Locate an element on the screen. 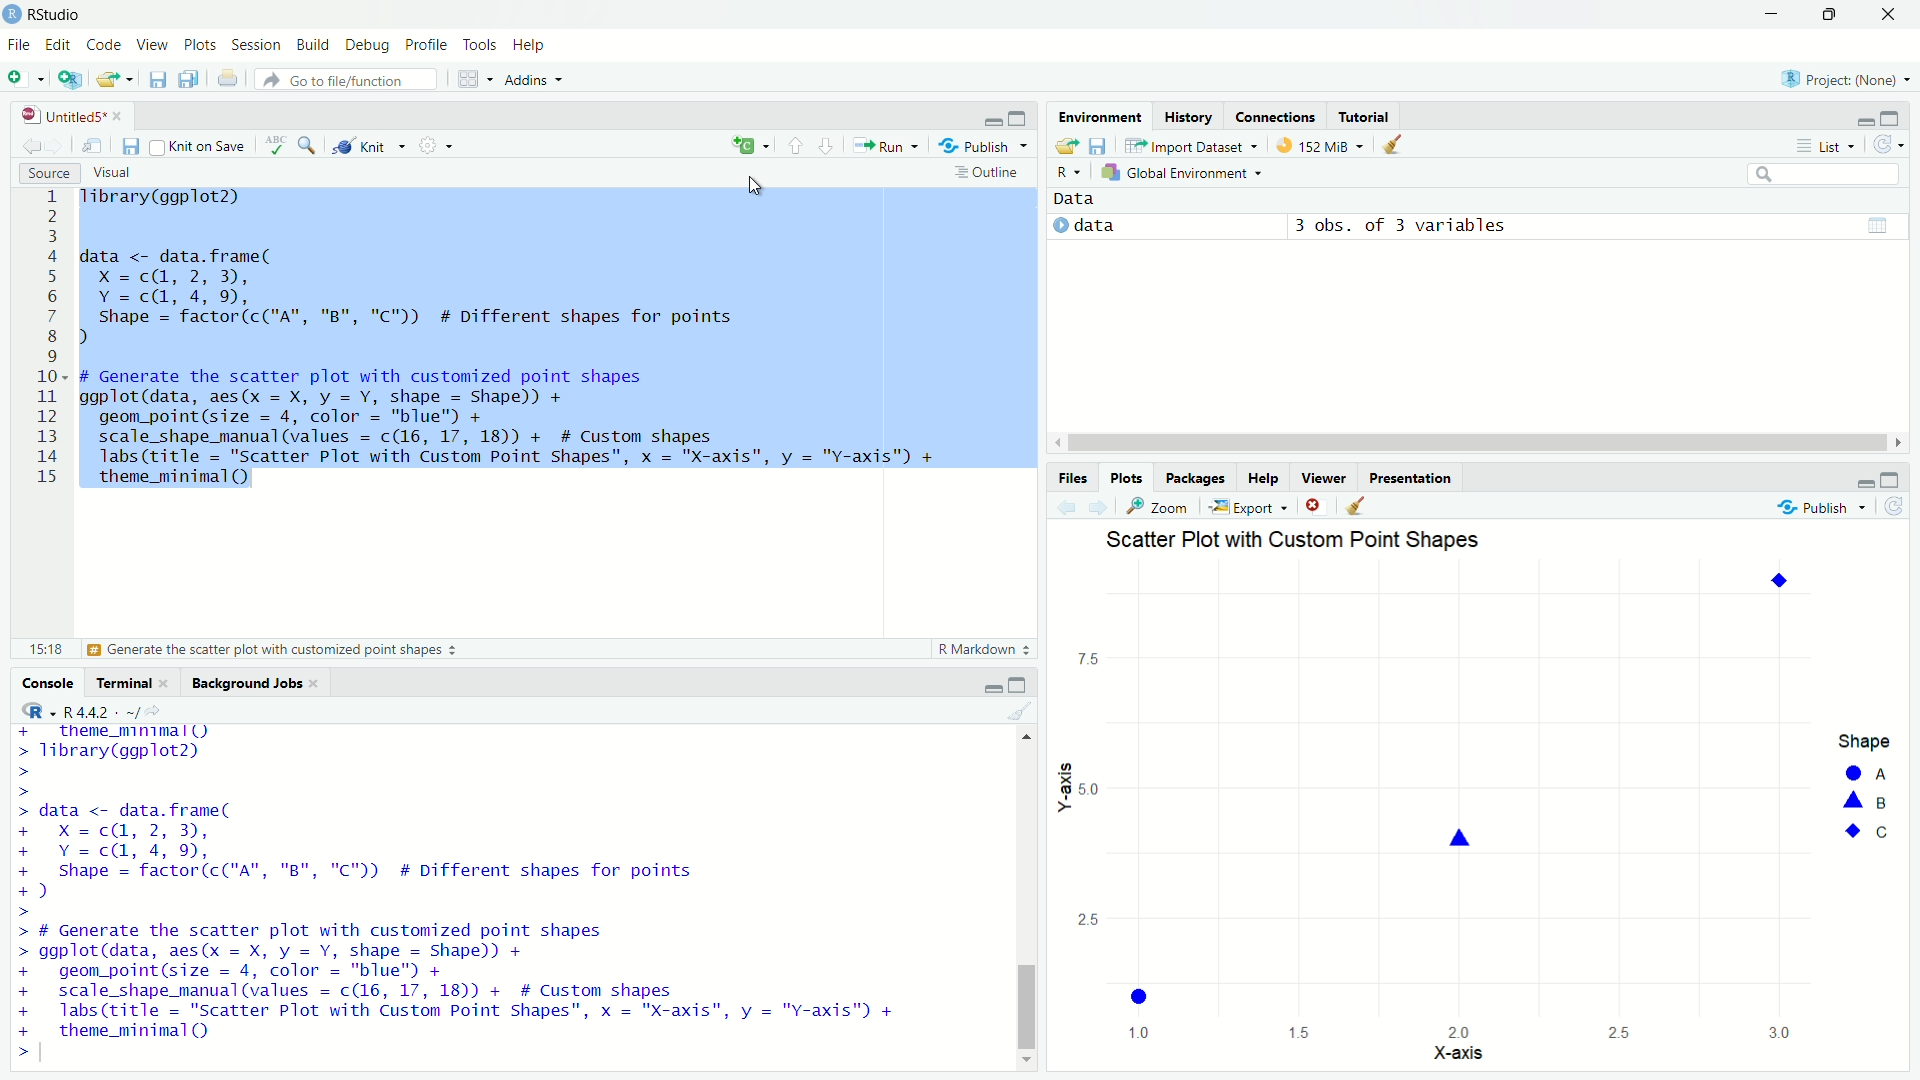  Save current document is located at coordinates (157, 79).